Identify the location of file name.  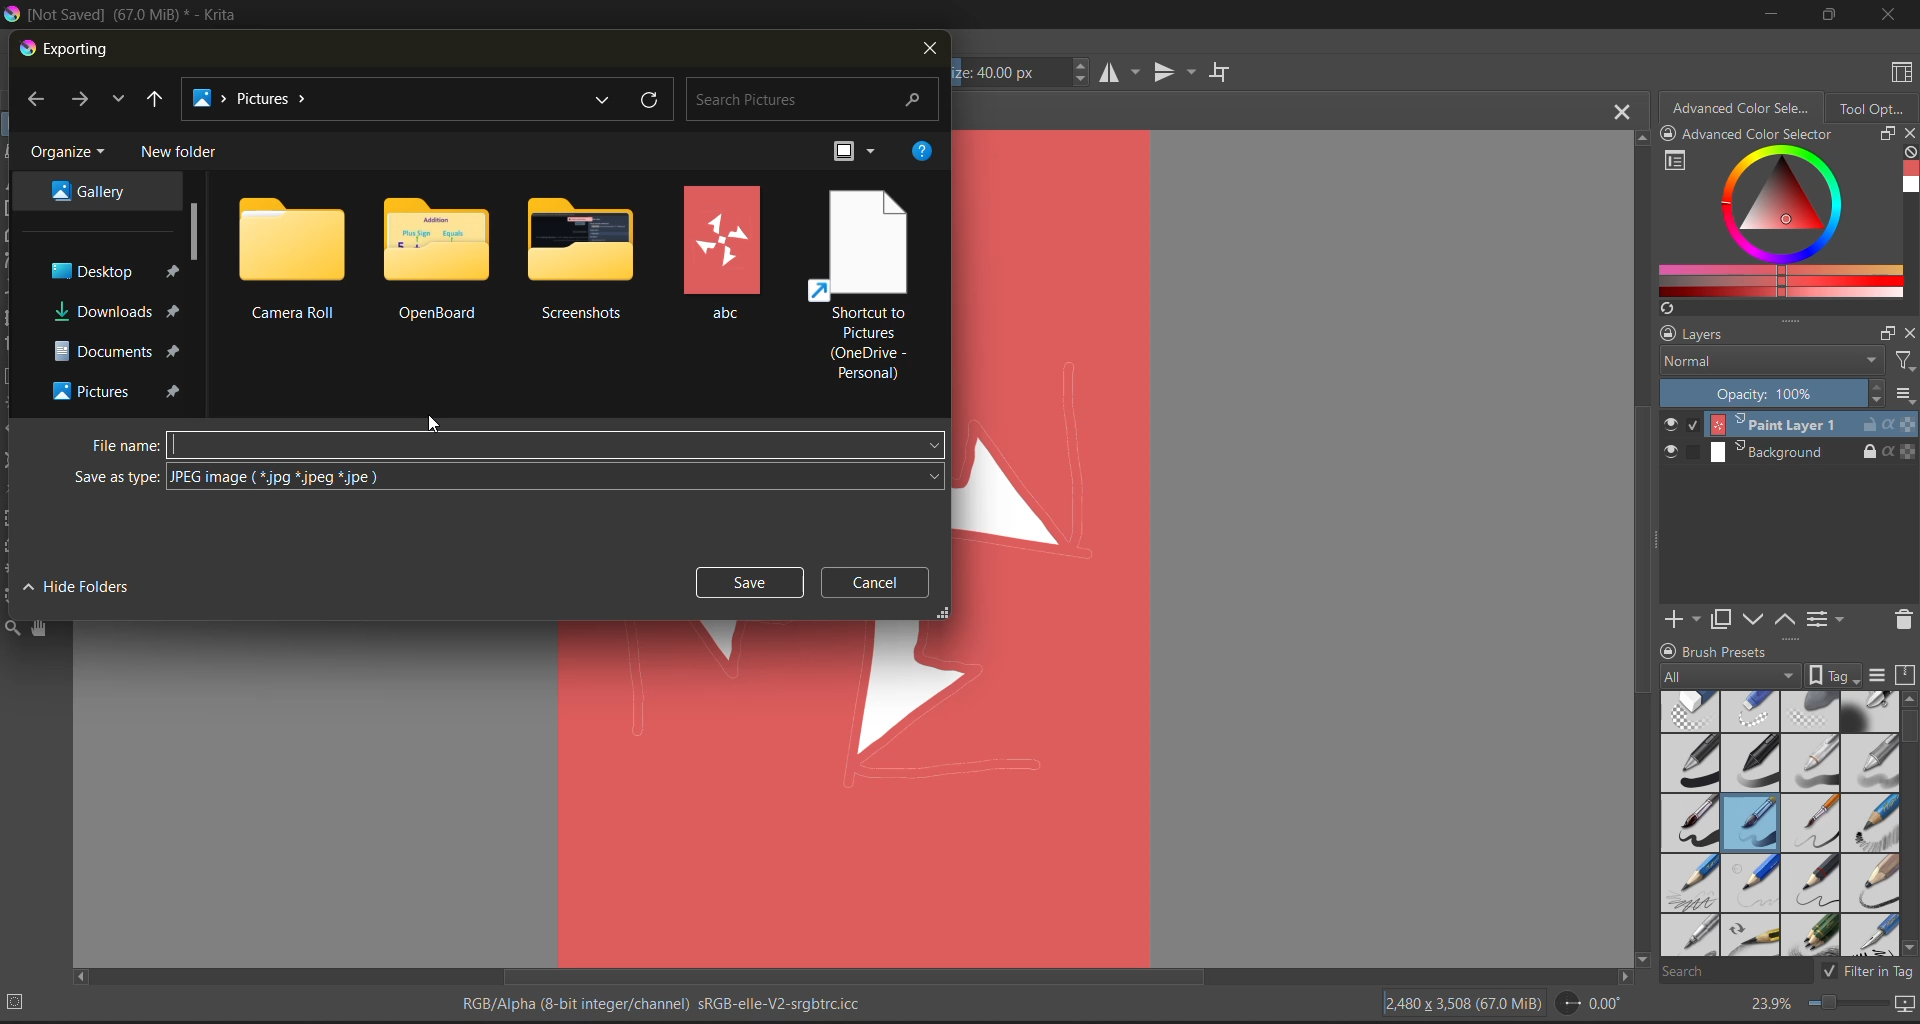
(513, 446).